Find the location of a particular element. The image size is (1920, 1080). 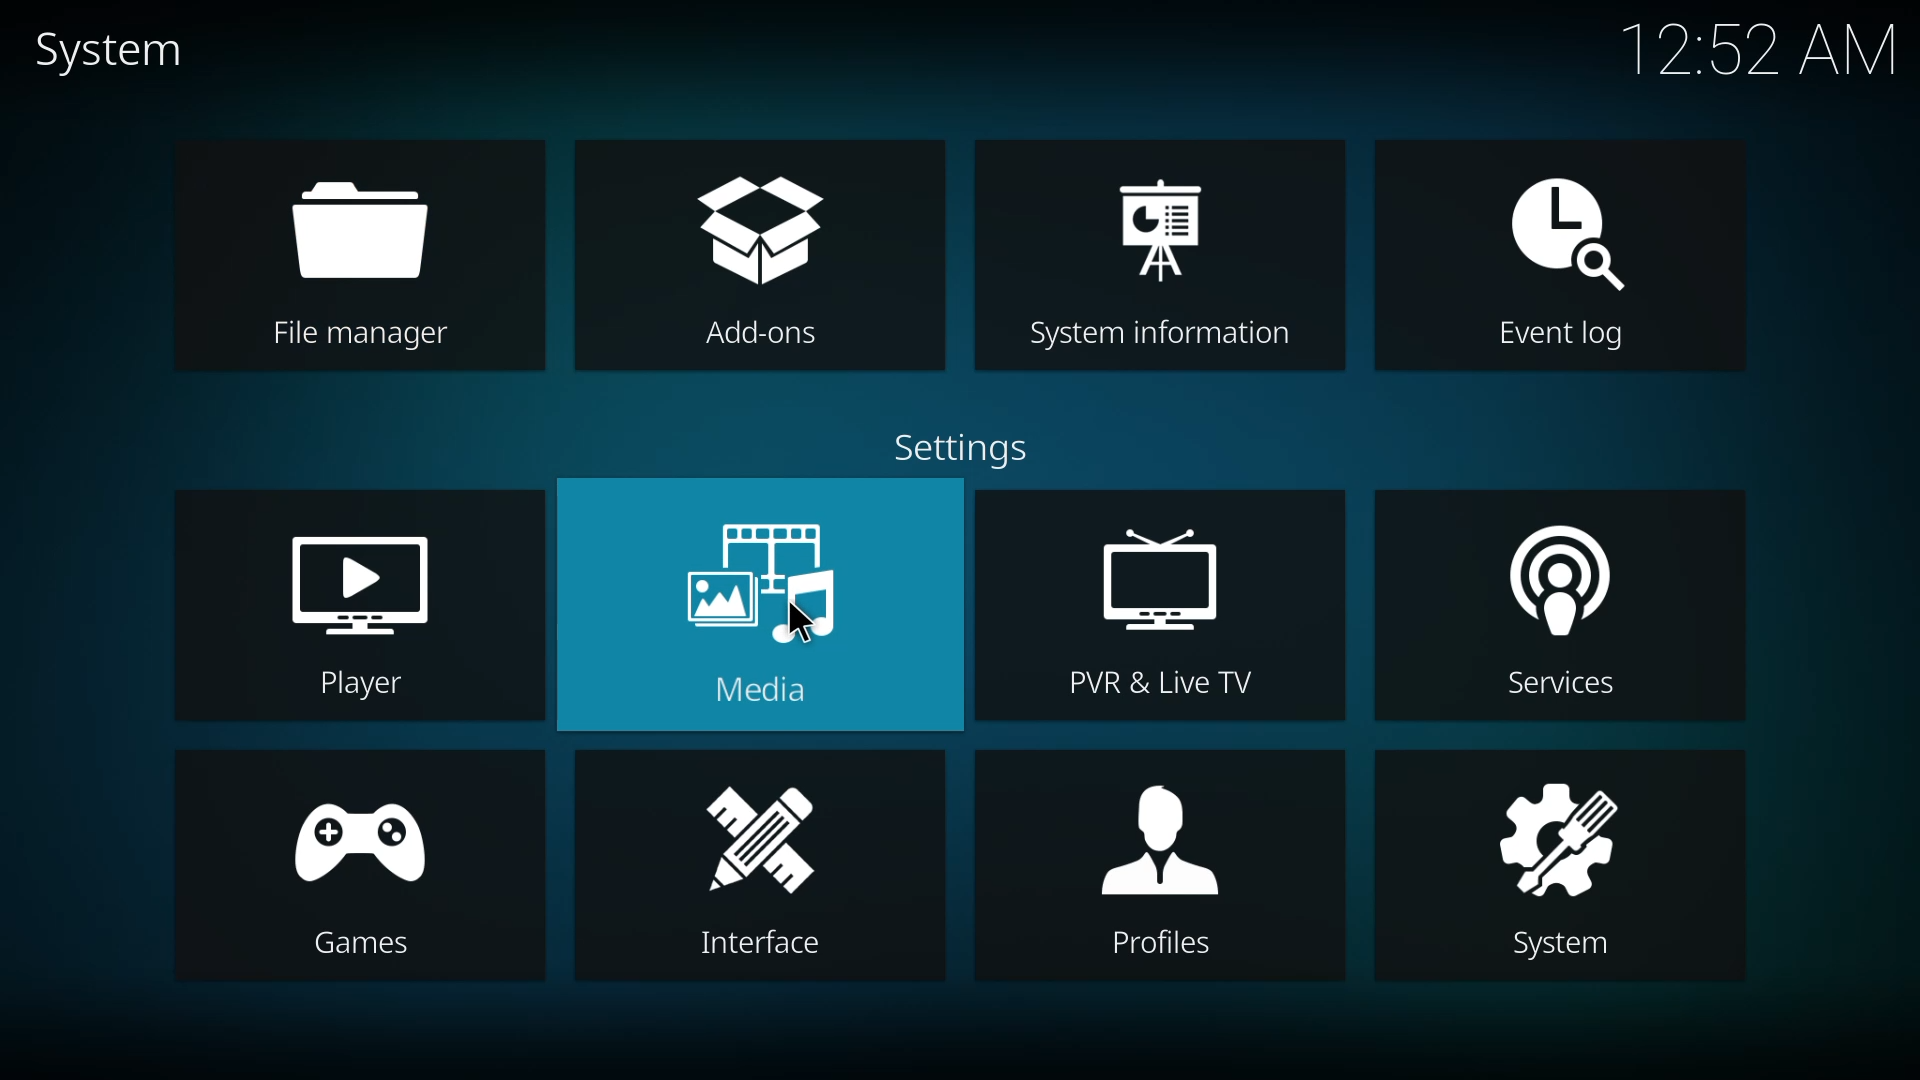

Player is located at coordinates (361, 685).